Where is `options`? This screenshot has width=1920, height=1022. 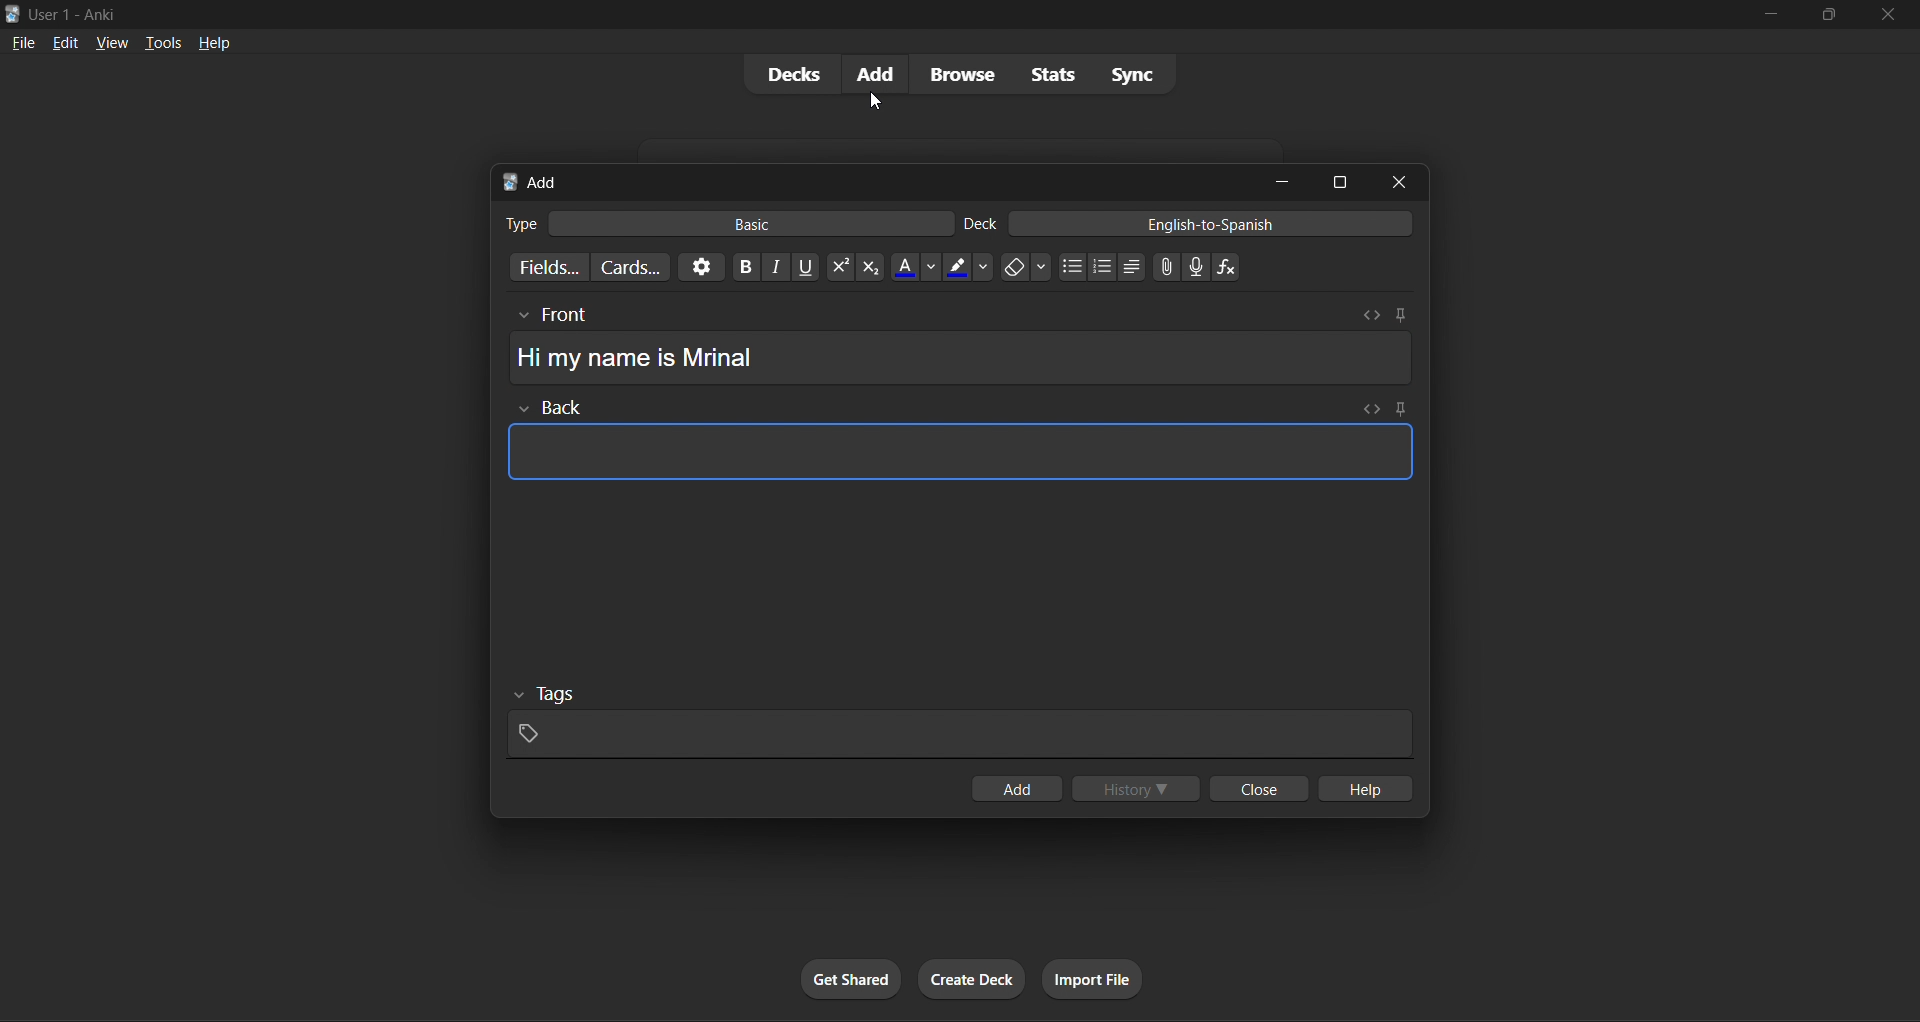
options is located at coordinates (696, 269).